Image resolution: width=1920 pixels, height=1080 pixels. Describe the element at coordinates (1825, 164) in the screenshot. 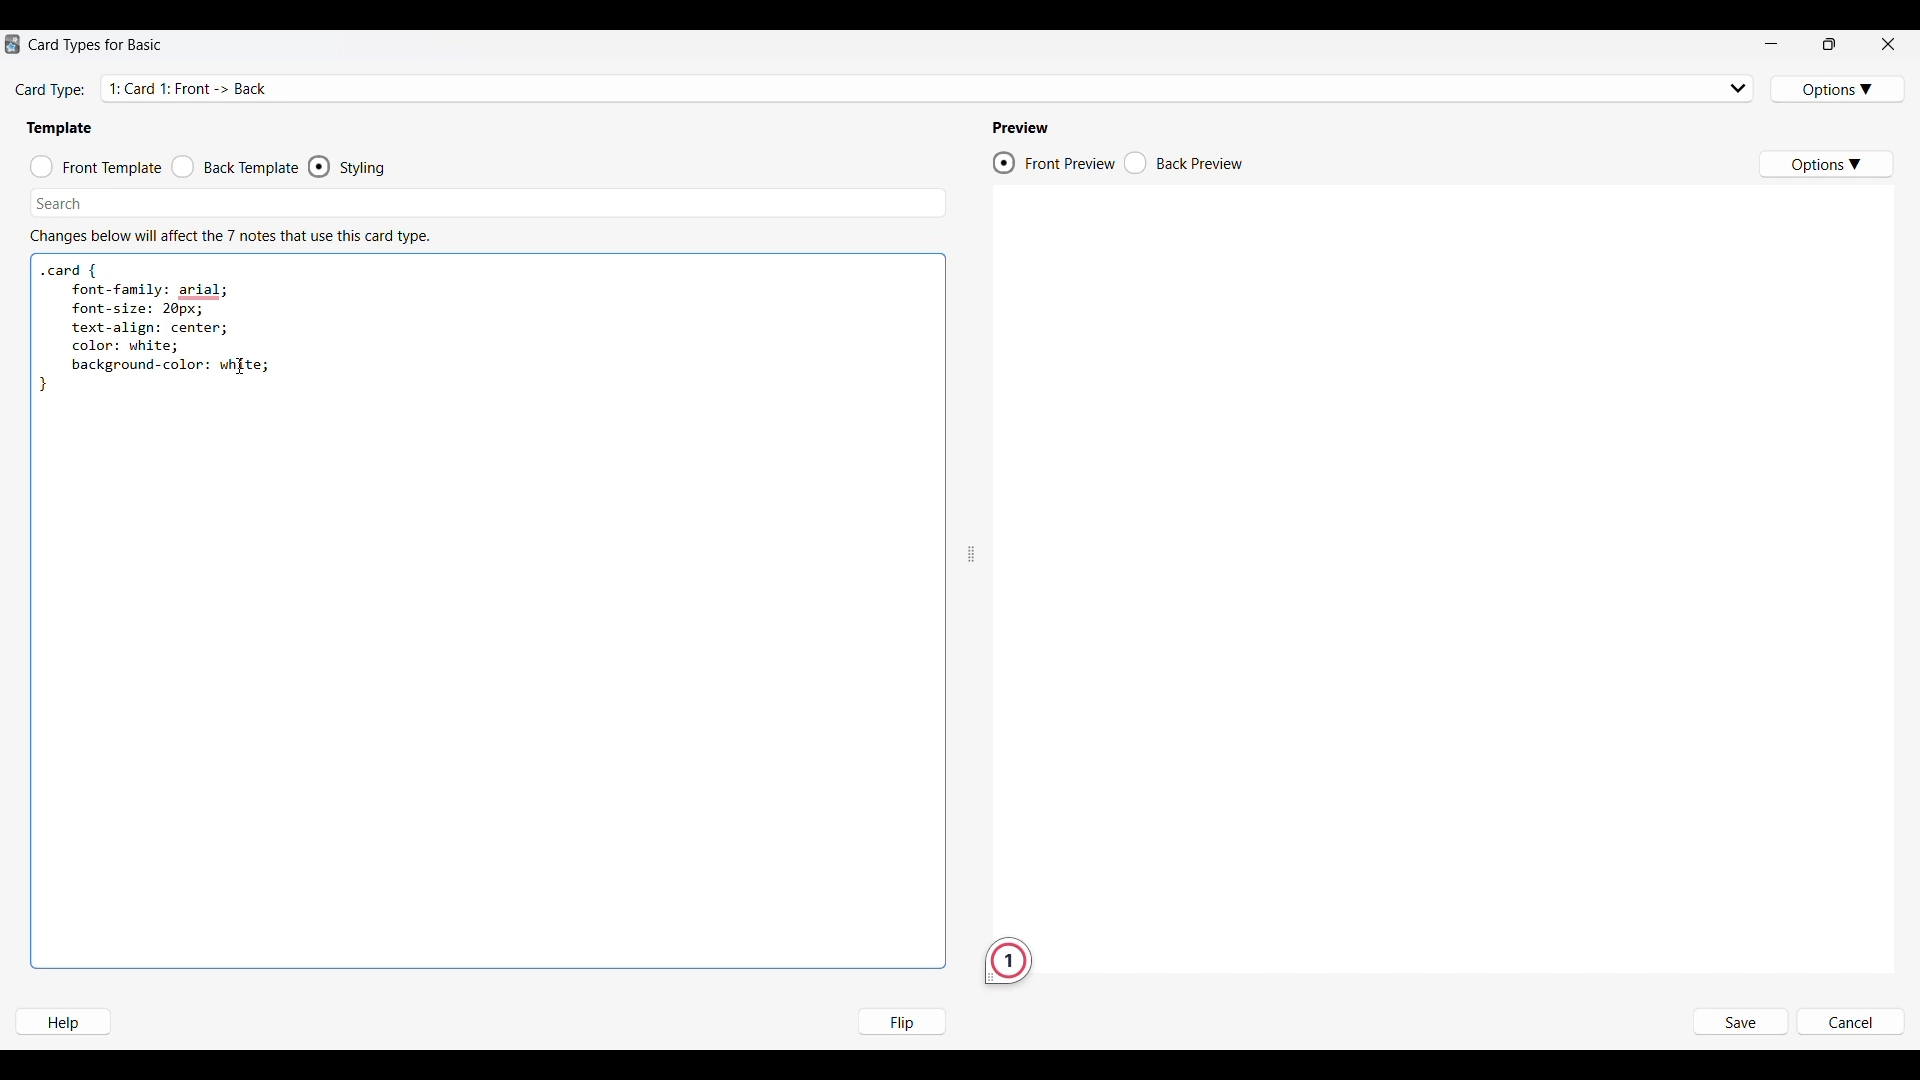

I see `Preview options` at that location.